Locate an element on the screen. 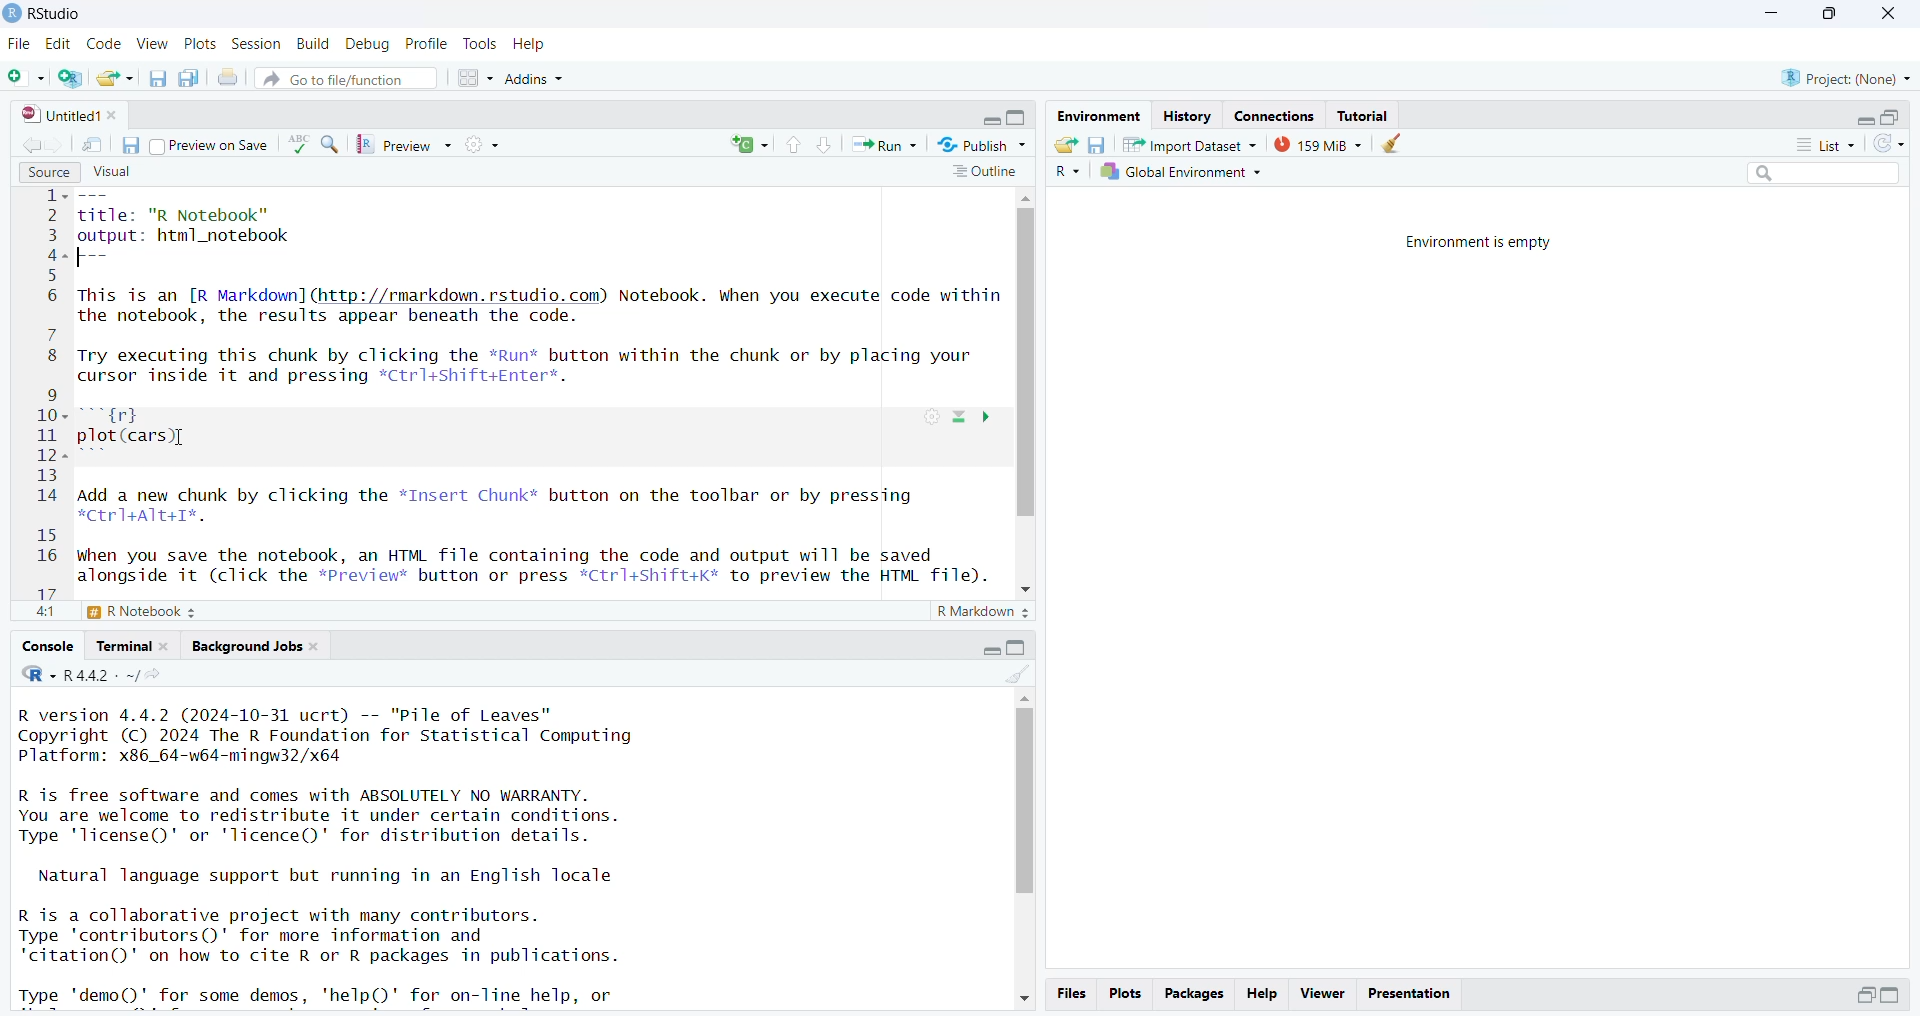 The height and width of the screenshot is (1016, 1920). Console log is located at coordinates (349, 852).